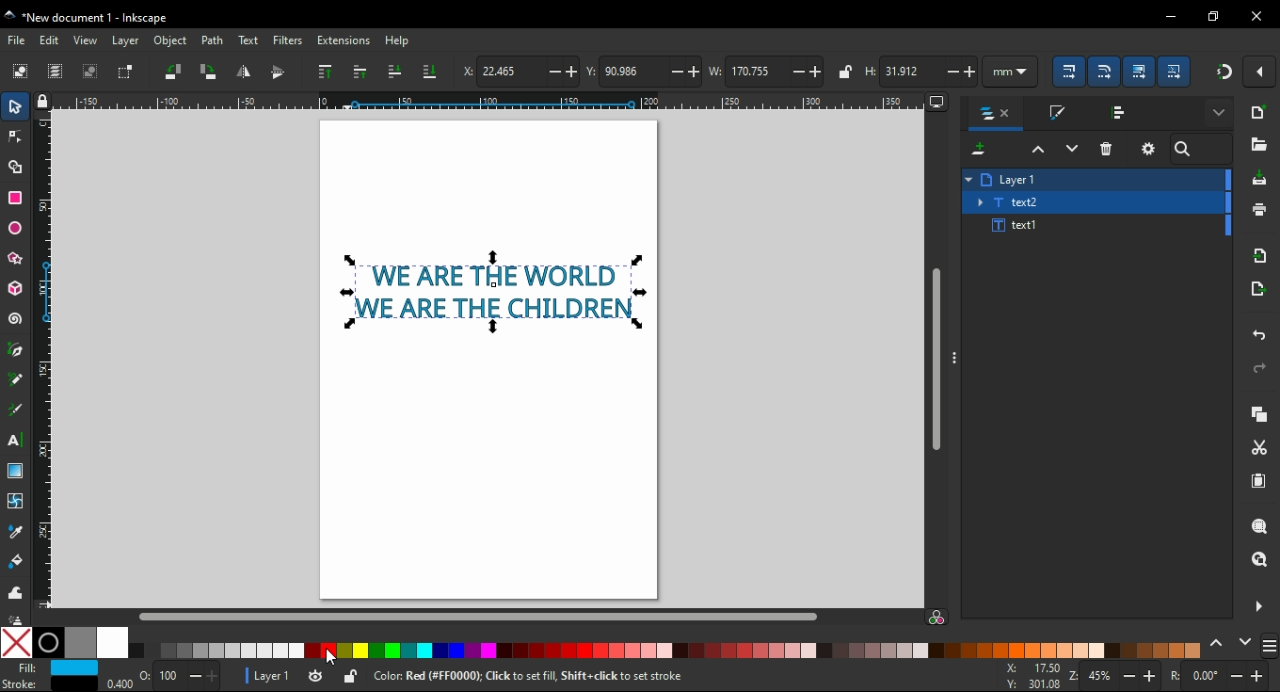 The height and width of the screenshot is (692, 1280). I want to click on lock, so click(843, 72).